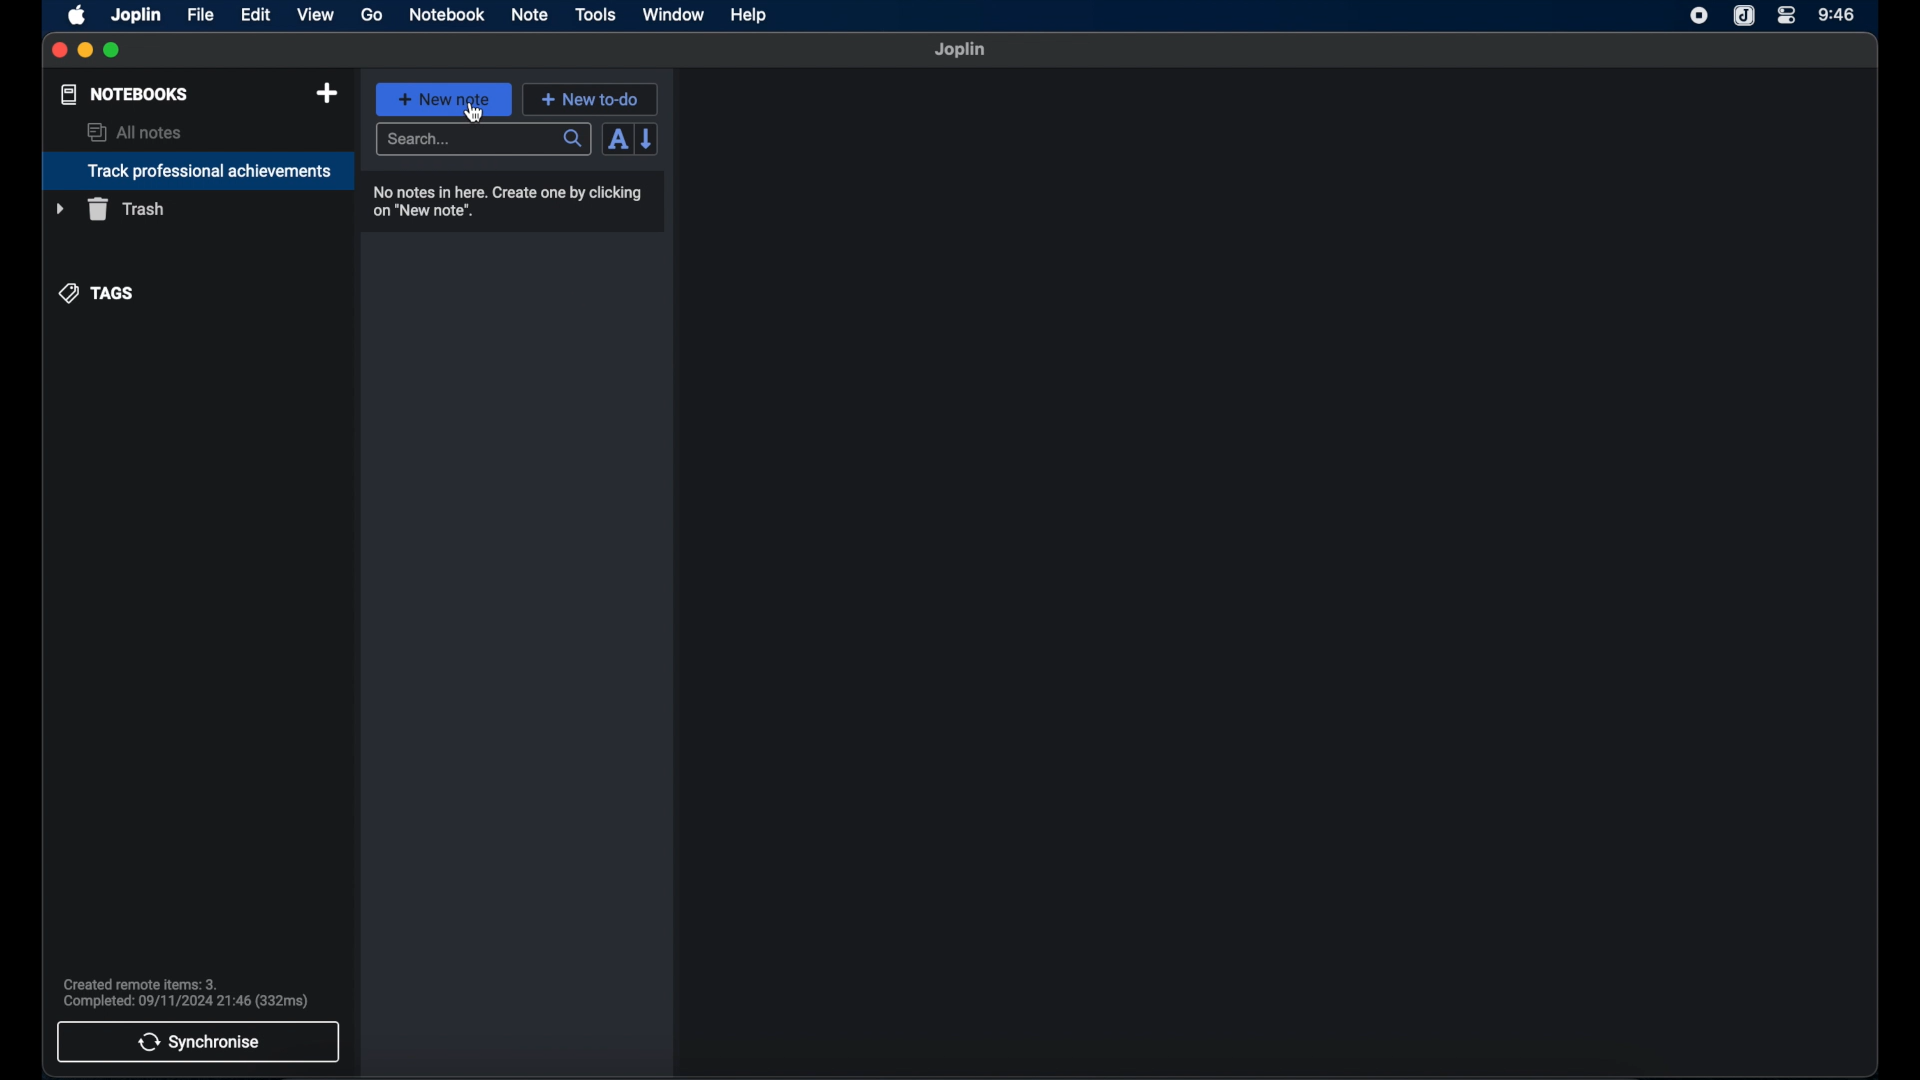  What do you see at coordinates (747, 16) in the screenshot?
I see `help` at bounding box center [747, 16].